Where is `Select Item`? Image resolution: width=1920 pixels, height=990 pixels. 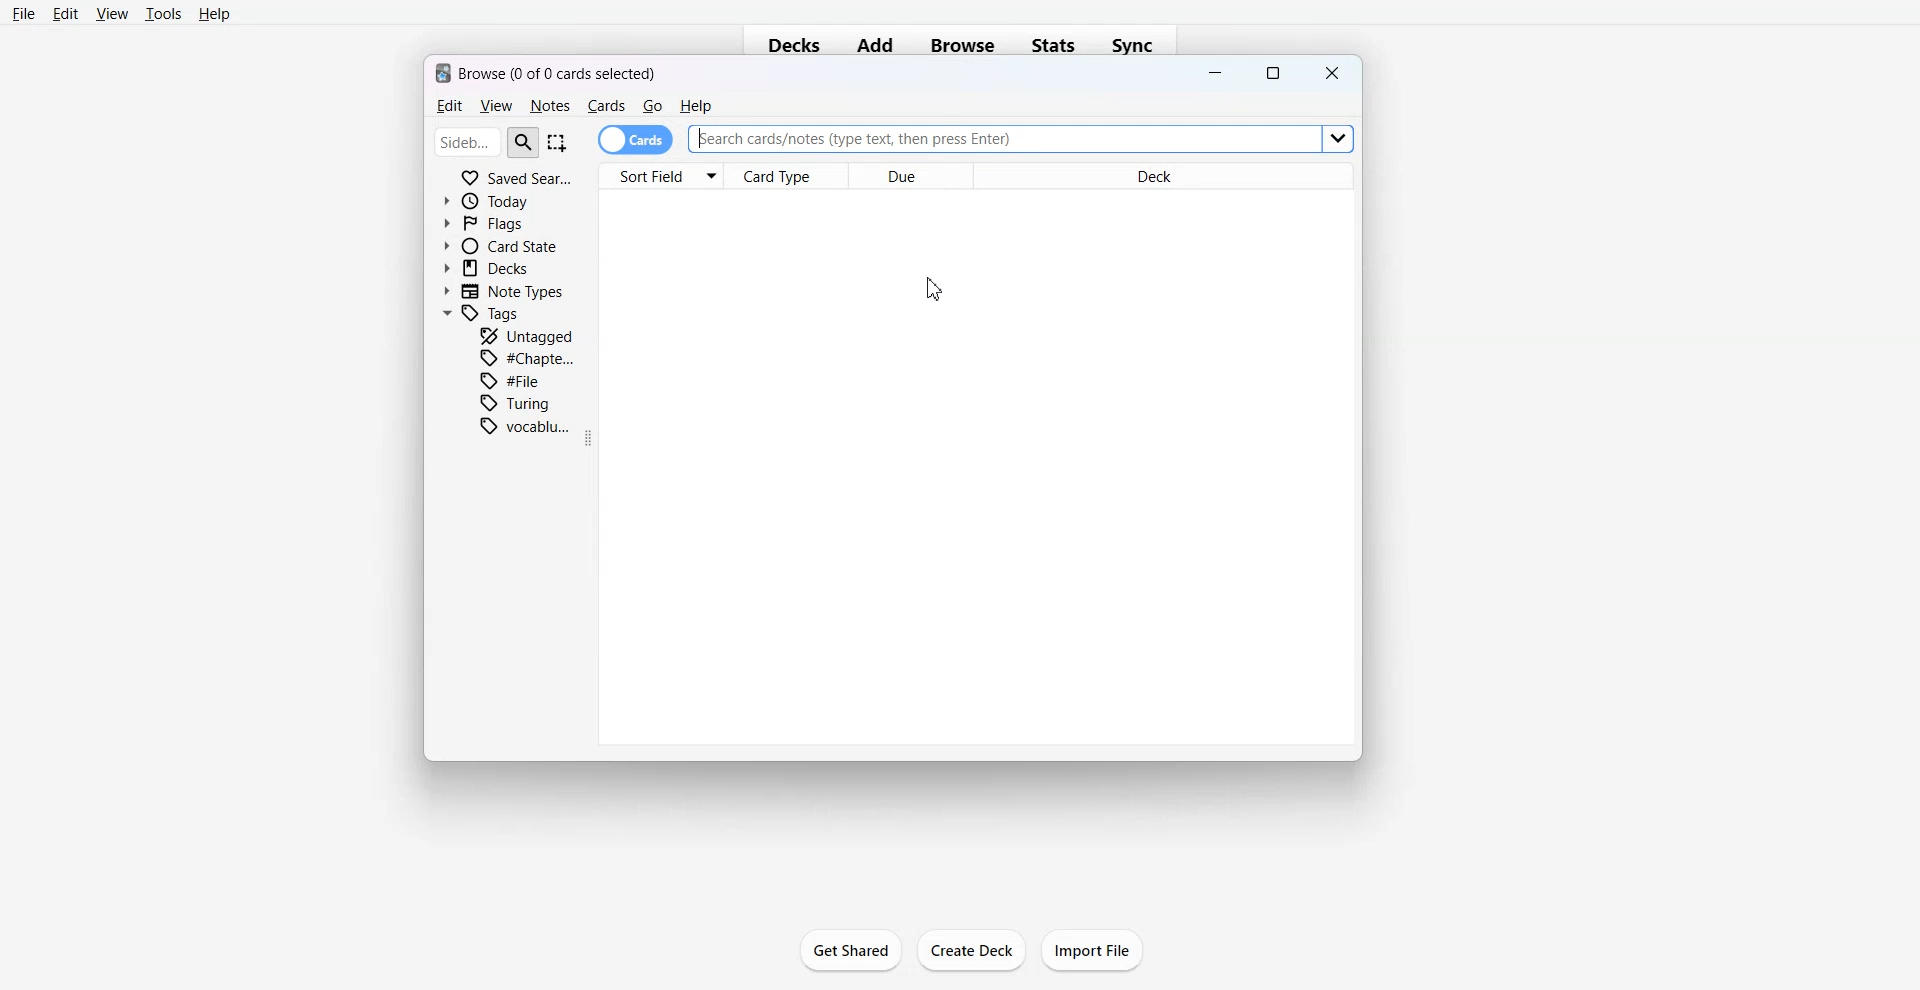 Select Item is located at coordinates (559, 142).